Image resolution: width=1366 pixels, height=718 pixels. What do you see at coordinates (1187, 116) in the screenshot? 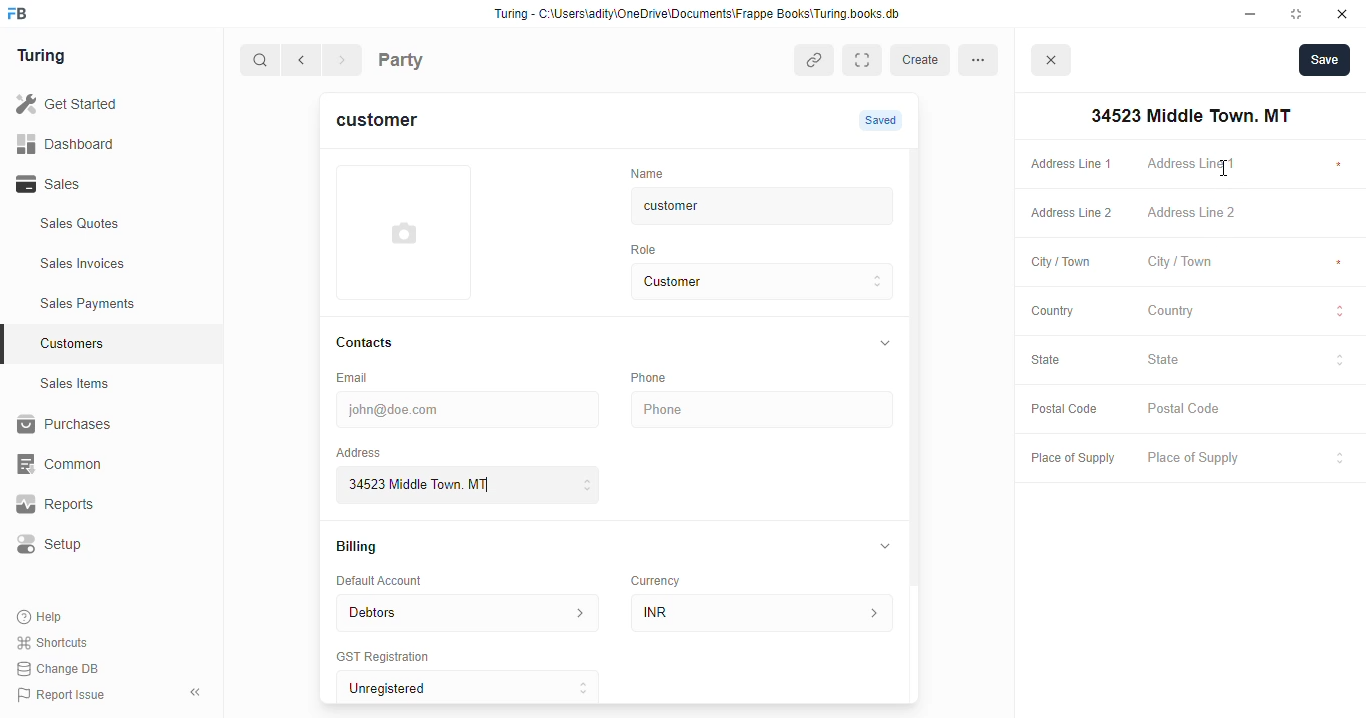
I see `34523 Middle Town. MT` at bounding box center [1187, 116].